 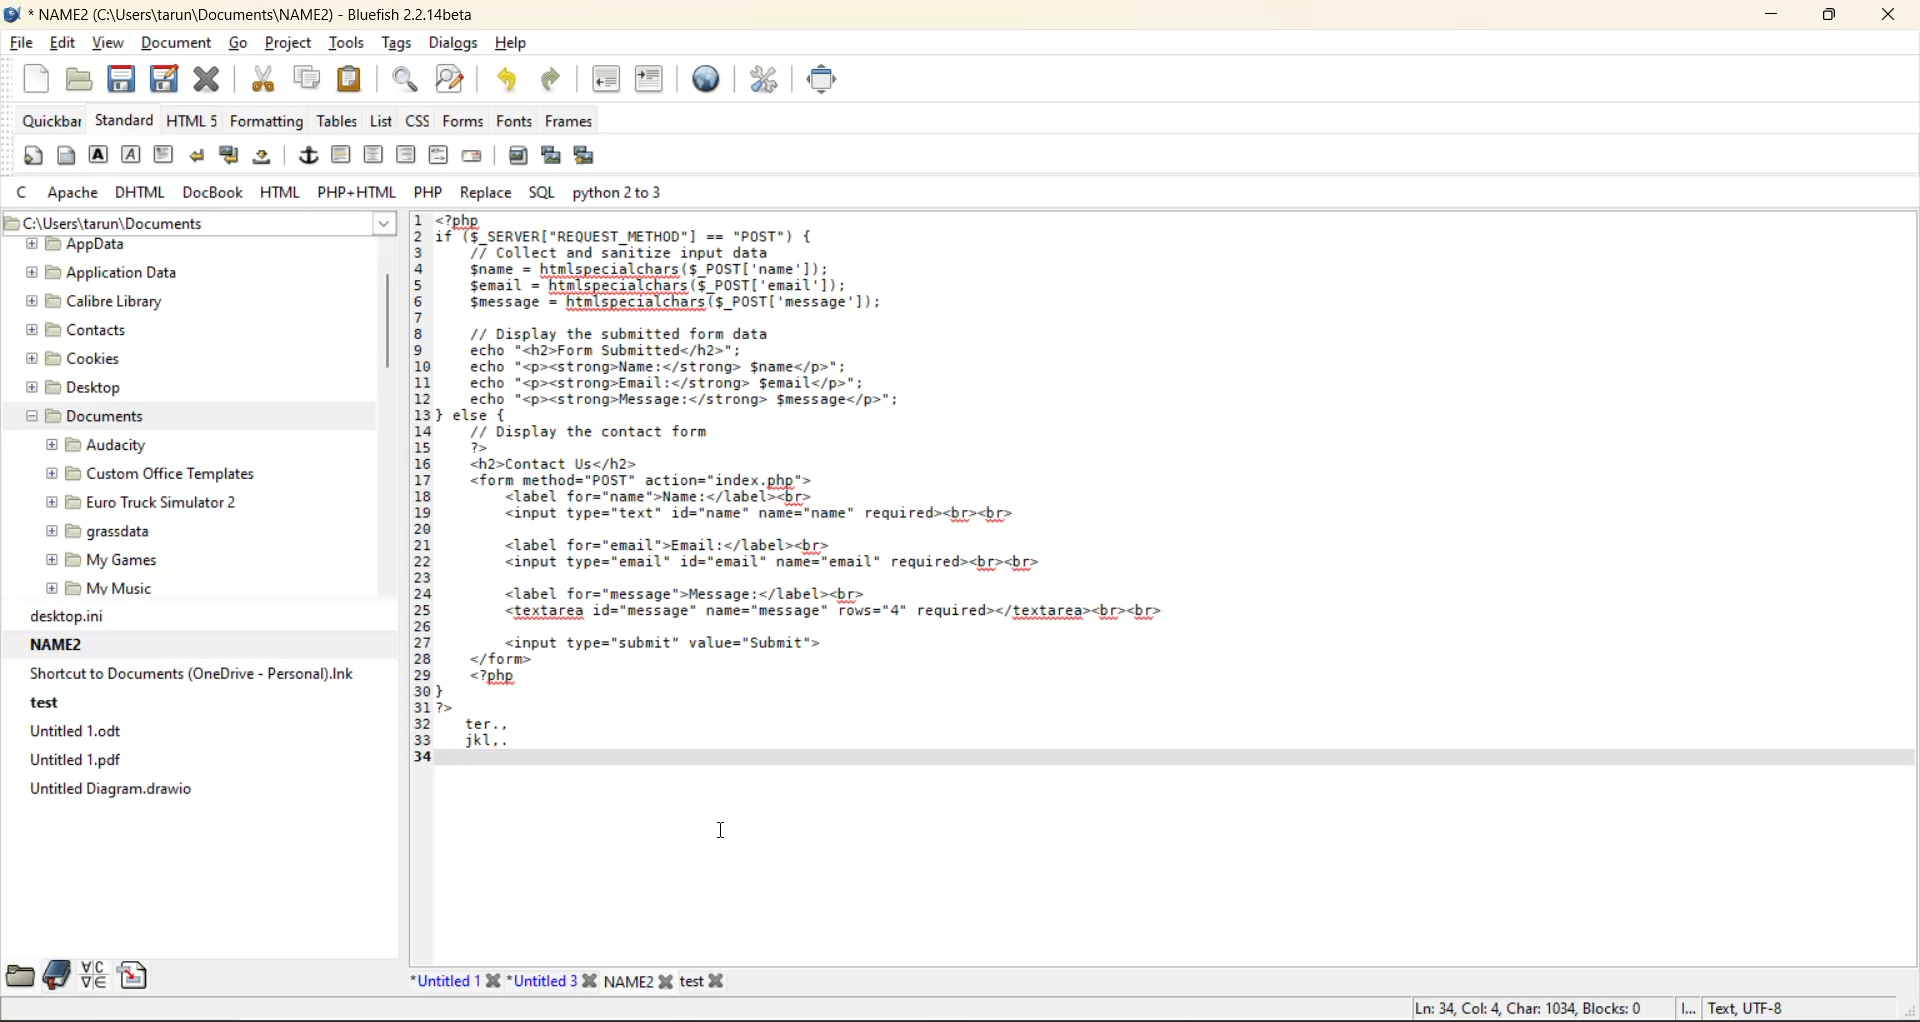 What do you see at coordinates (123, 119) in the screenshot?
I see `standard` at bounding box center [123, 119].